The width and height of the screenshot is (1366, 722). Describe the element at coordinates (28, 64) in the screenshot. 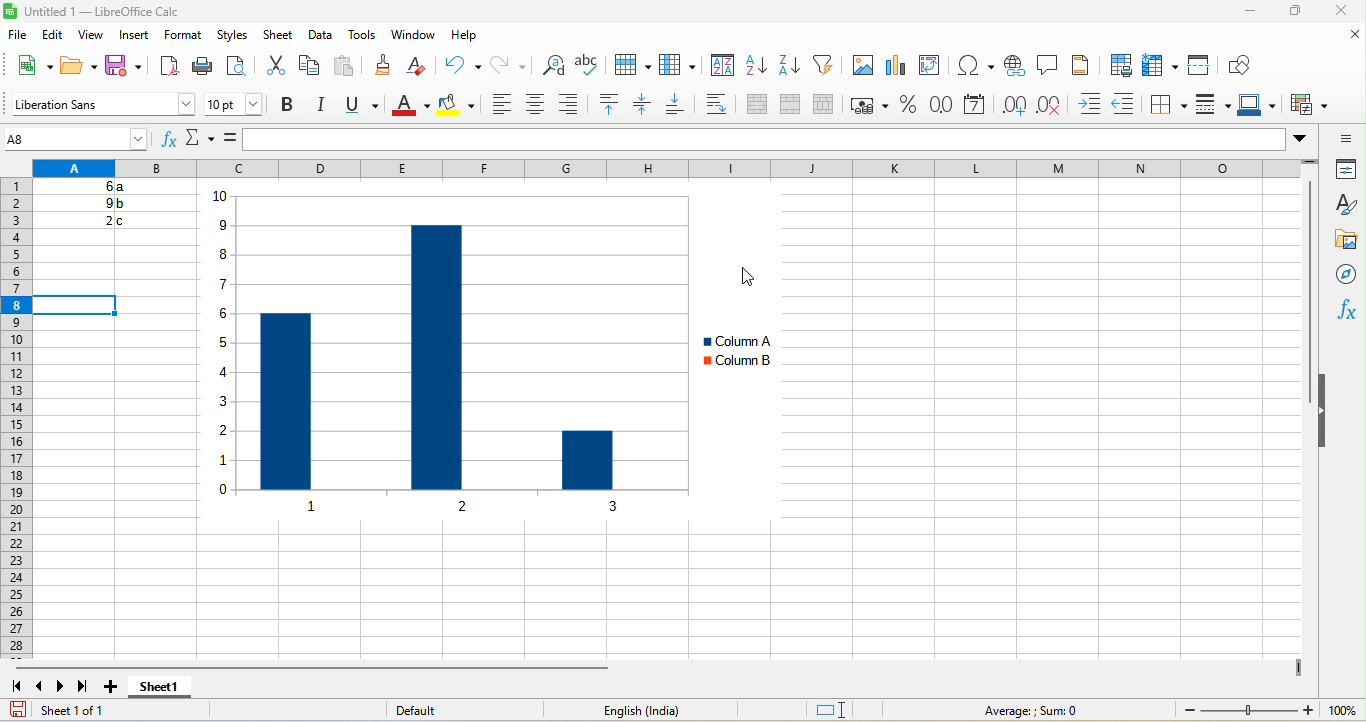

I see `new` at that location.